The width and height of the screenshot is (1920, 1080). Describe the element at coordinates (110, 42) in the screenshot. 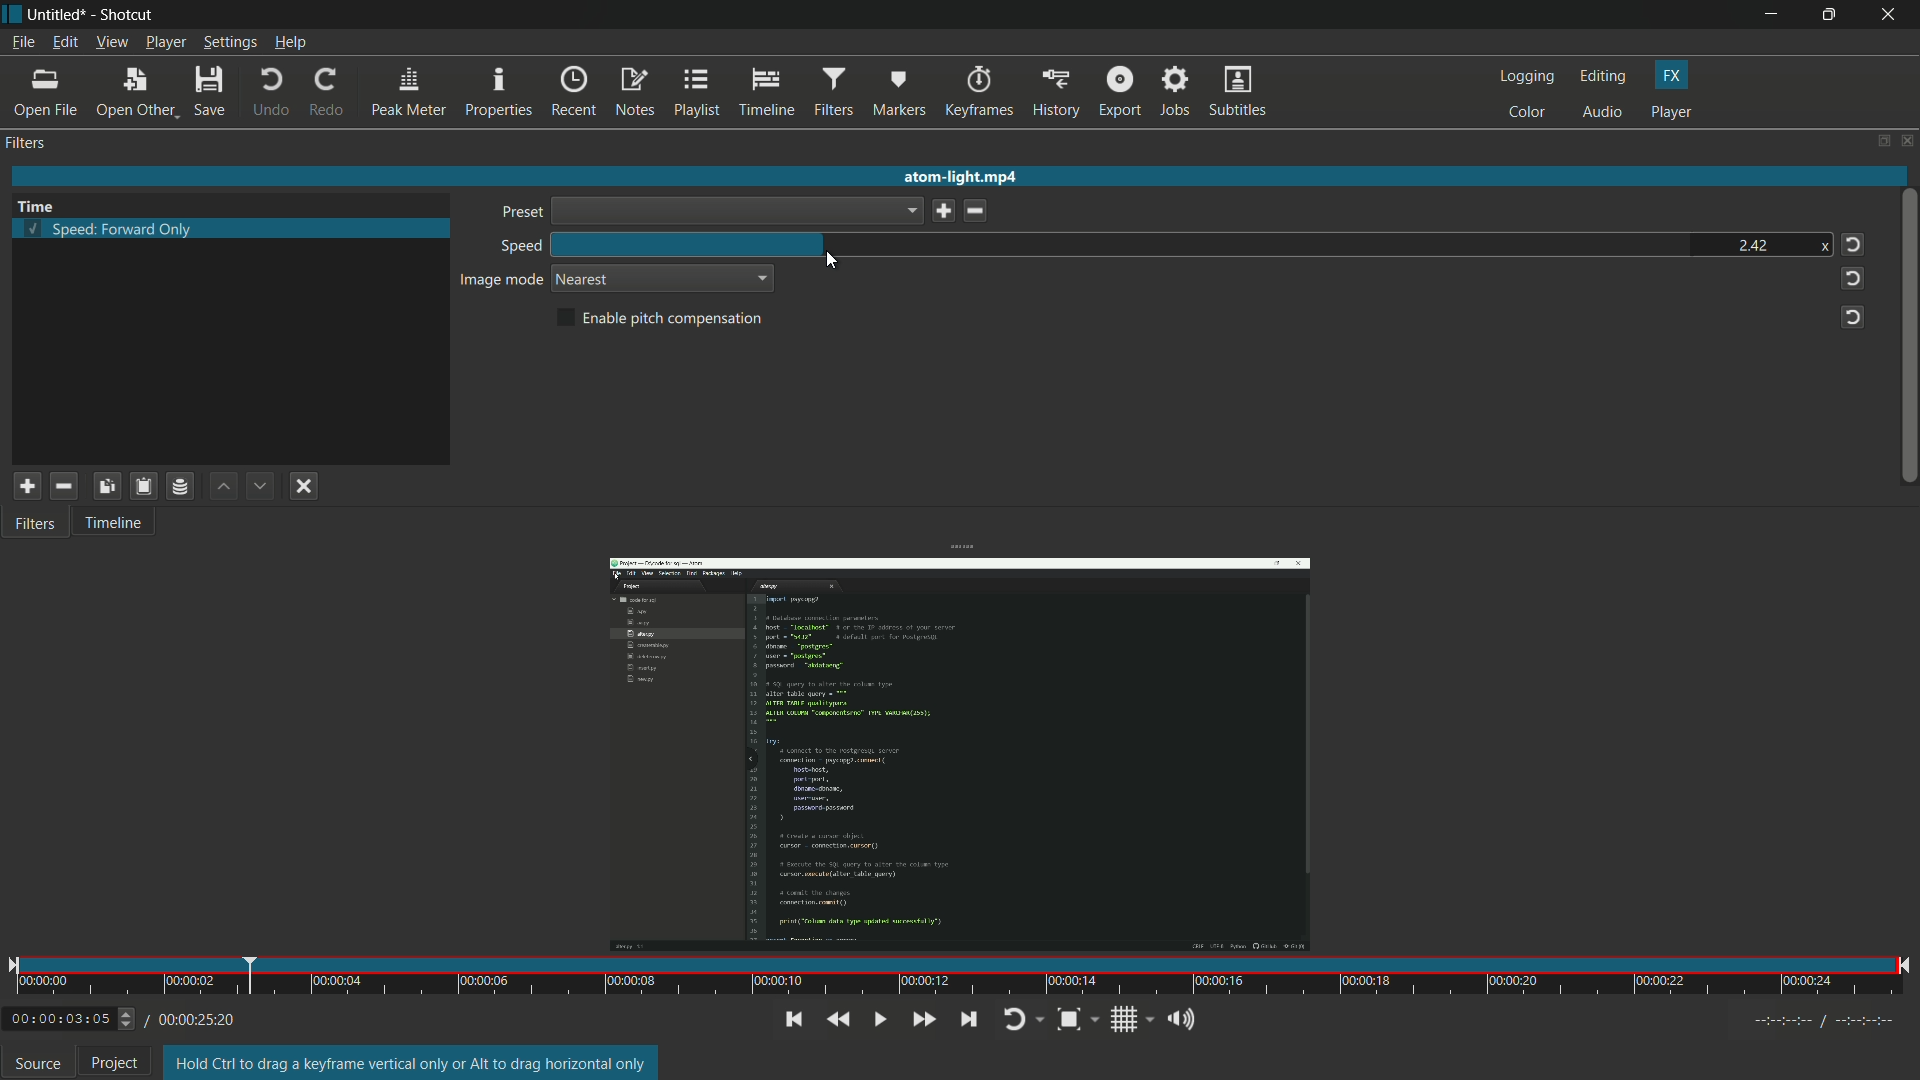

I see `view menu` at that location.